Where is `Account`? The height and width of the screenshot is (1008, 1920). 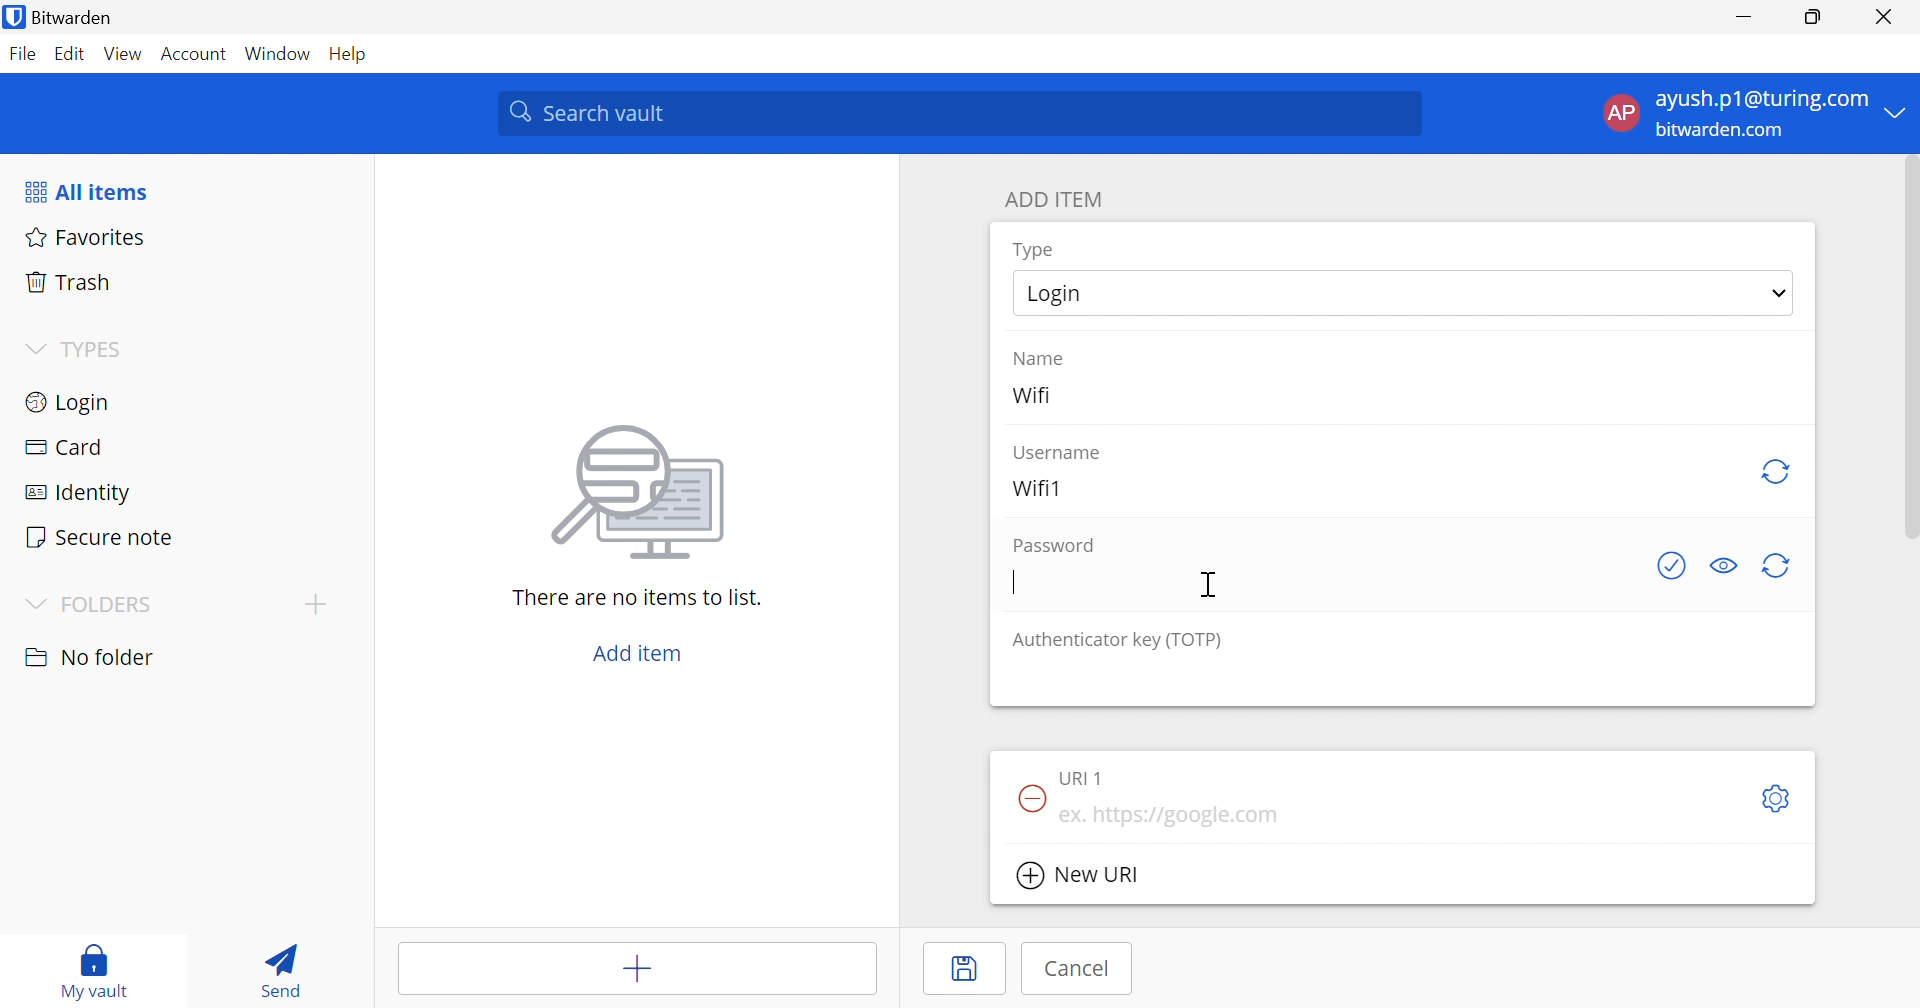
Account is located at coordinates (196, 58).